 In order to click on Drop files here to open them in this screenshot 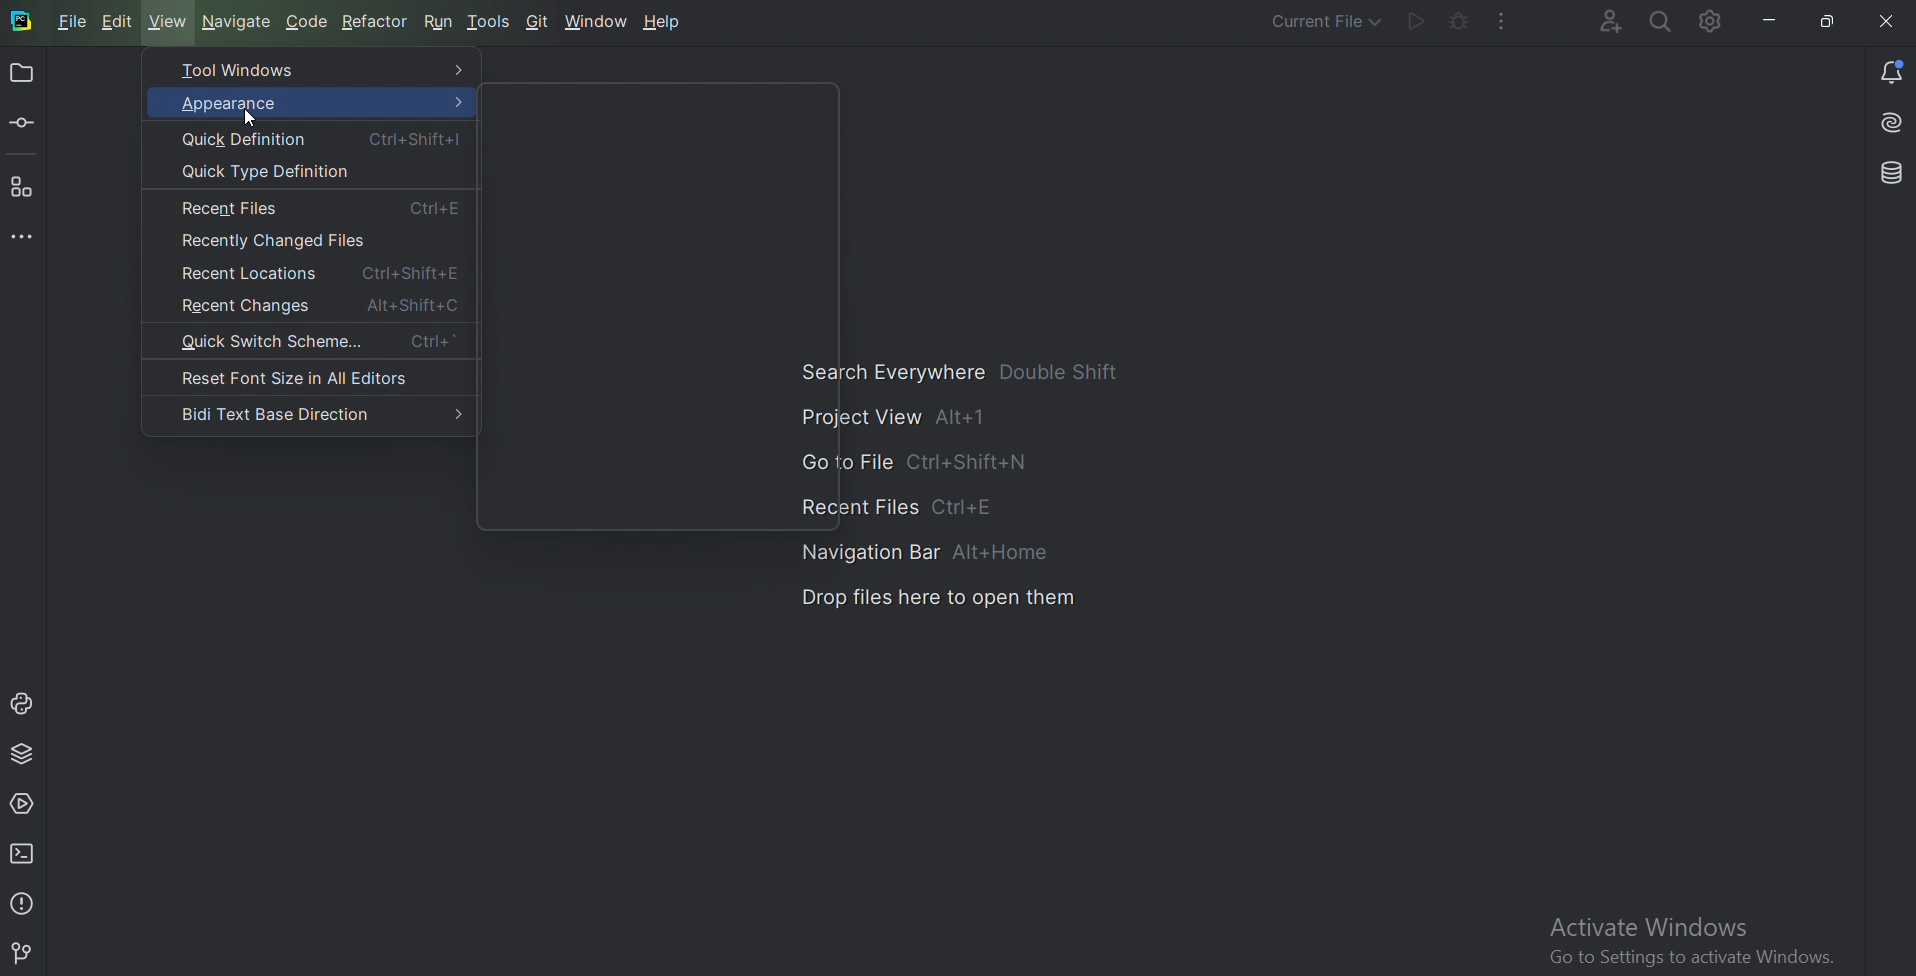, I will do `click(938, 601)`.